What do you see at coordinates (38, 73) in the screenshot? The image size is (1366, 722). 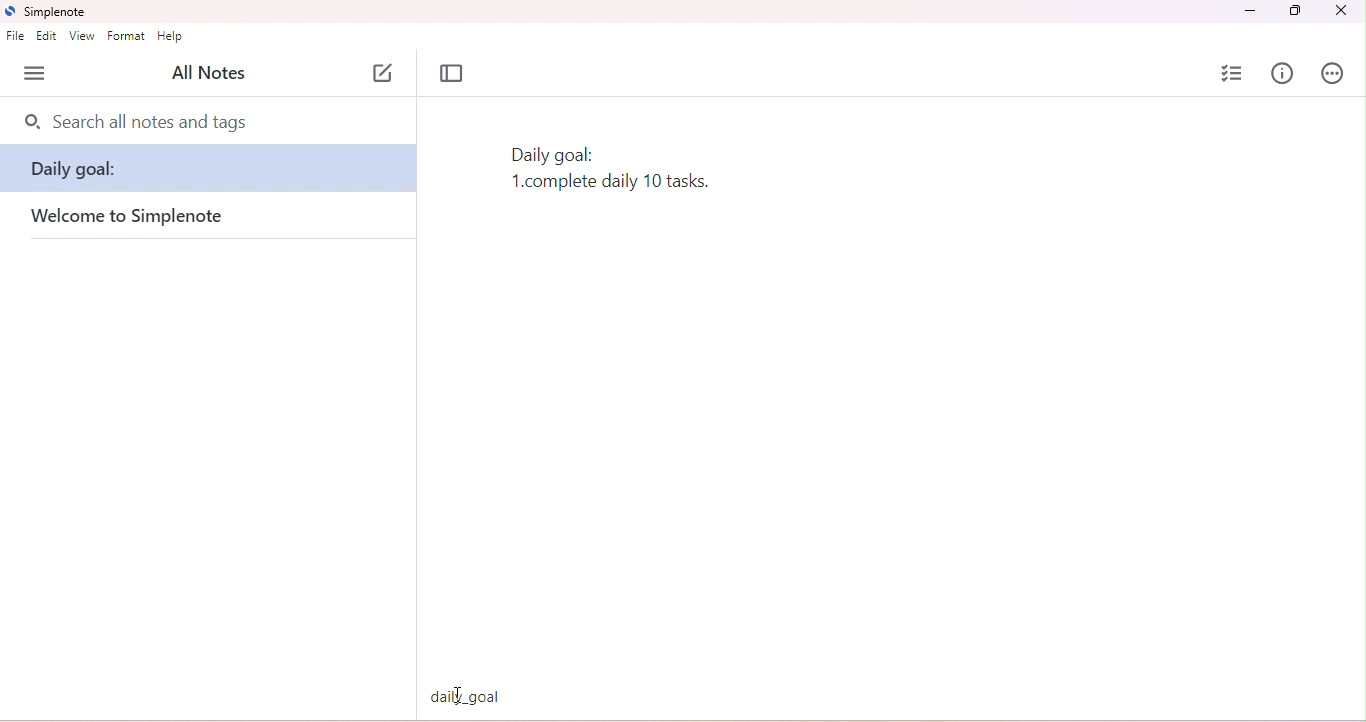 I see `menu` at bounding box center [38, 73].